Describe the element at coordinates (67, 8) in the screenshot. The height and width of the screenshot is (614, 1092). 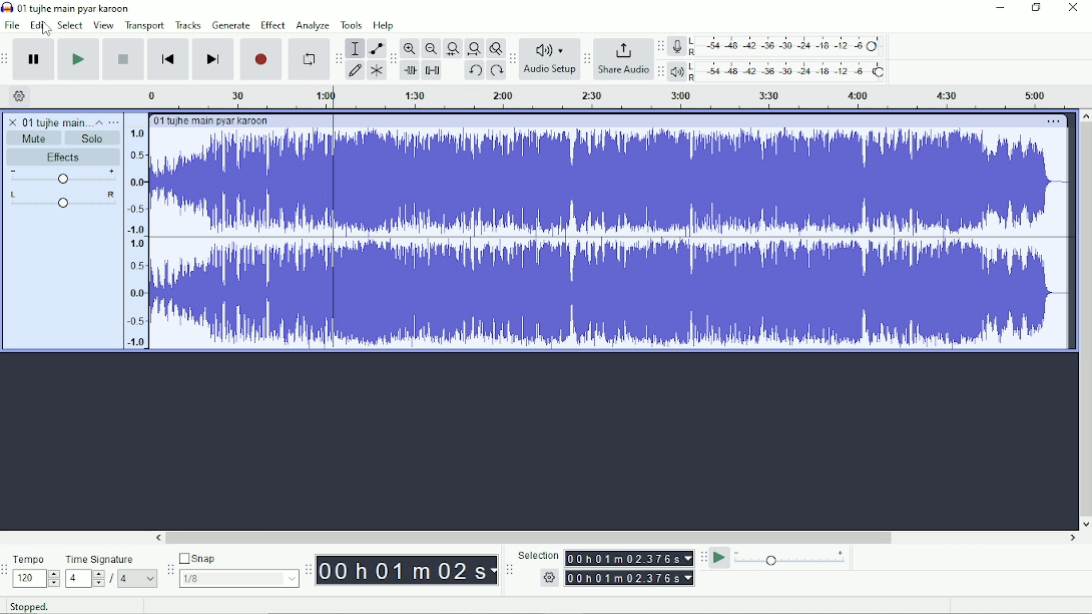
I see `Title` at that location.